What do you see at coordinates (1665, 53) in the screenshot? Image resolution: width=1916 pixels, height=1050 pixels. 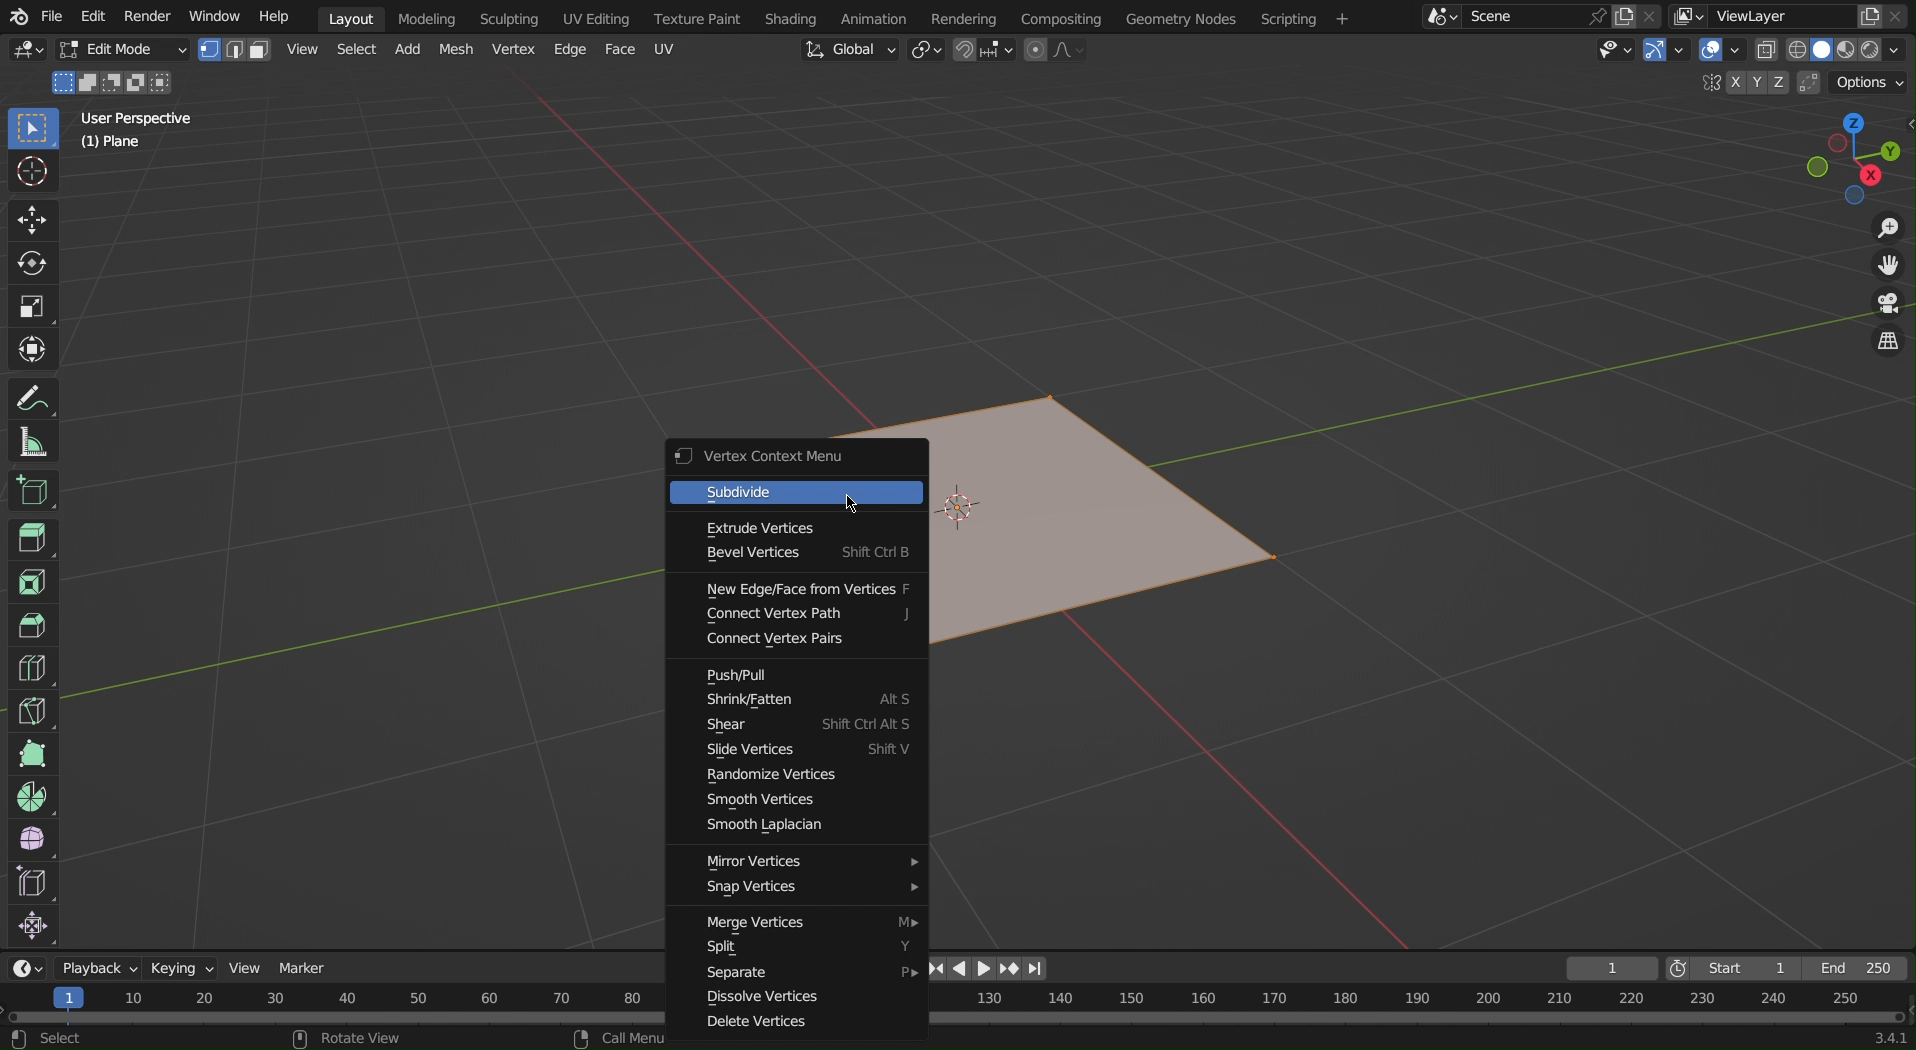 I see `Show Gizmo` at bounding box center [1665, 53].